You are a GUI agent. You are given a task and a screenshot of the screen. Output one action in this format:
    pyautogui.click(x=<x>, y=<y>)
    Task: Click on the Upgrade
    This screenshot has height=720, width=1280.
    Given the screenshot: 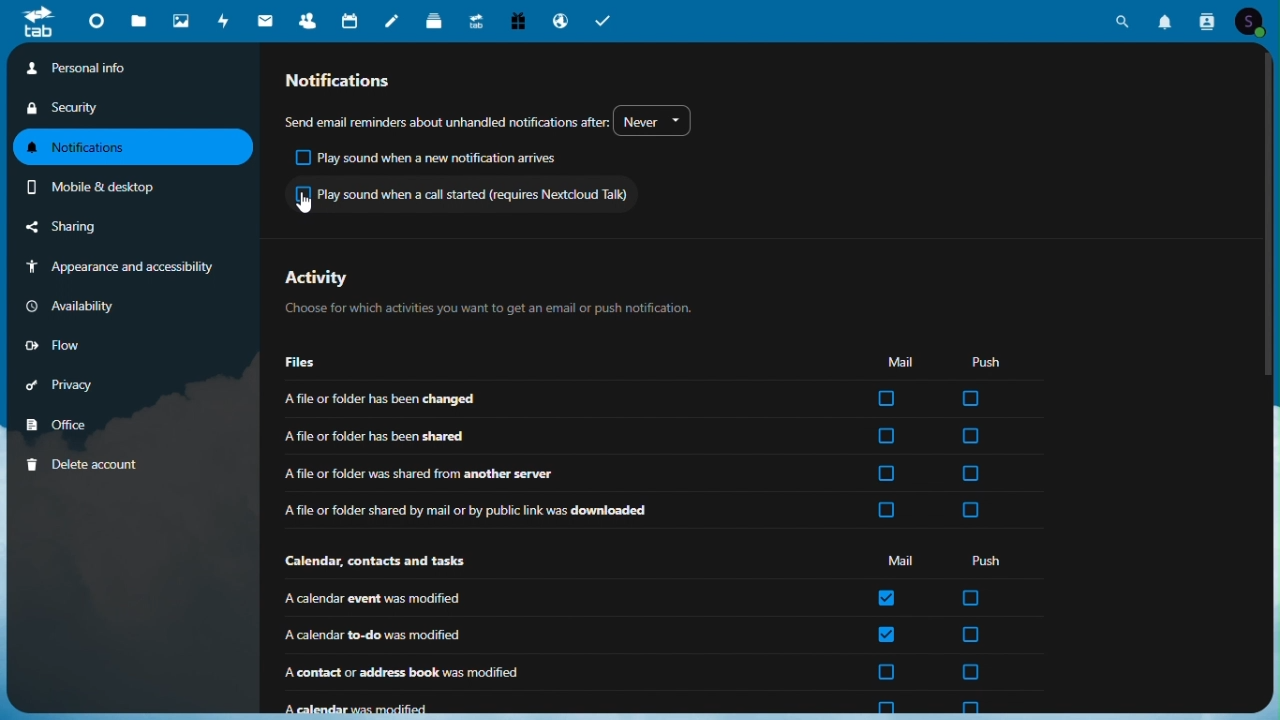 What is the action you would take?
    pyautogui.click(x=476, y=18)
    